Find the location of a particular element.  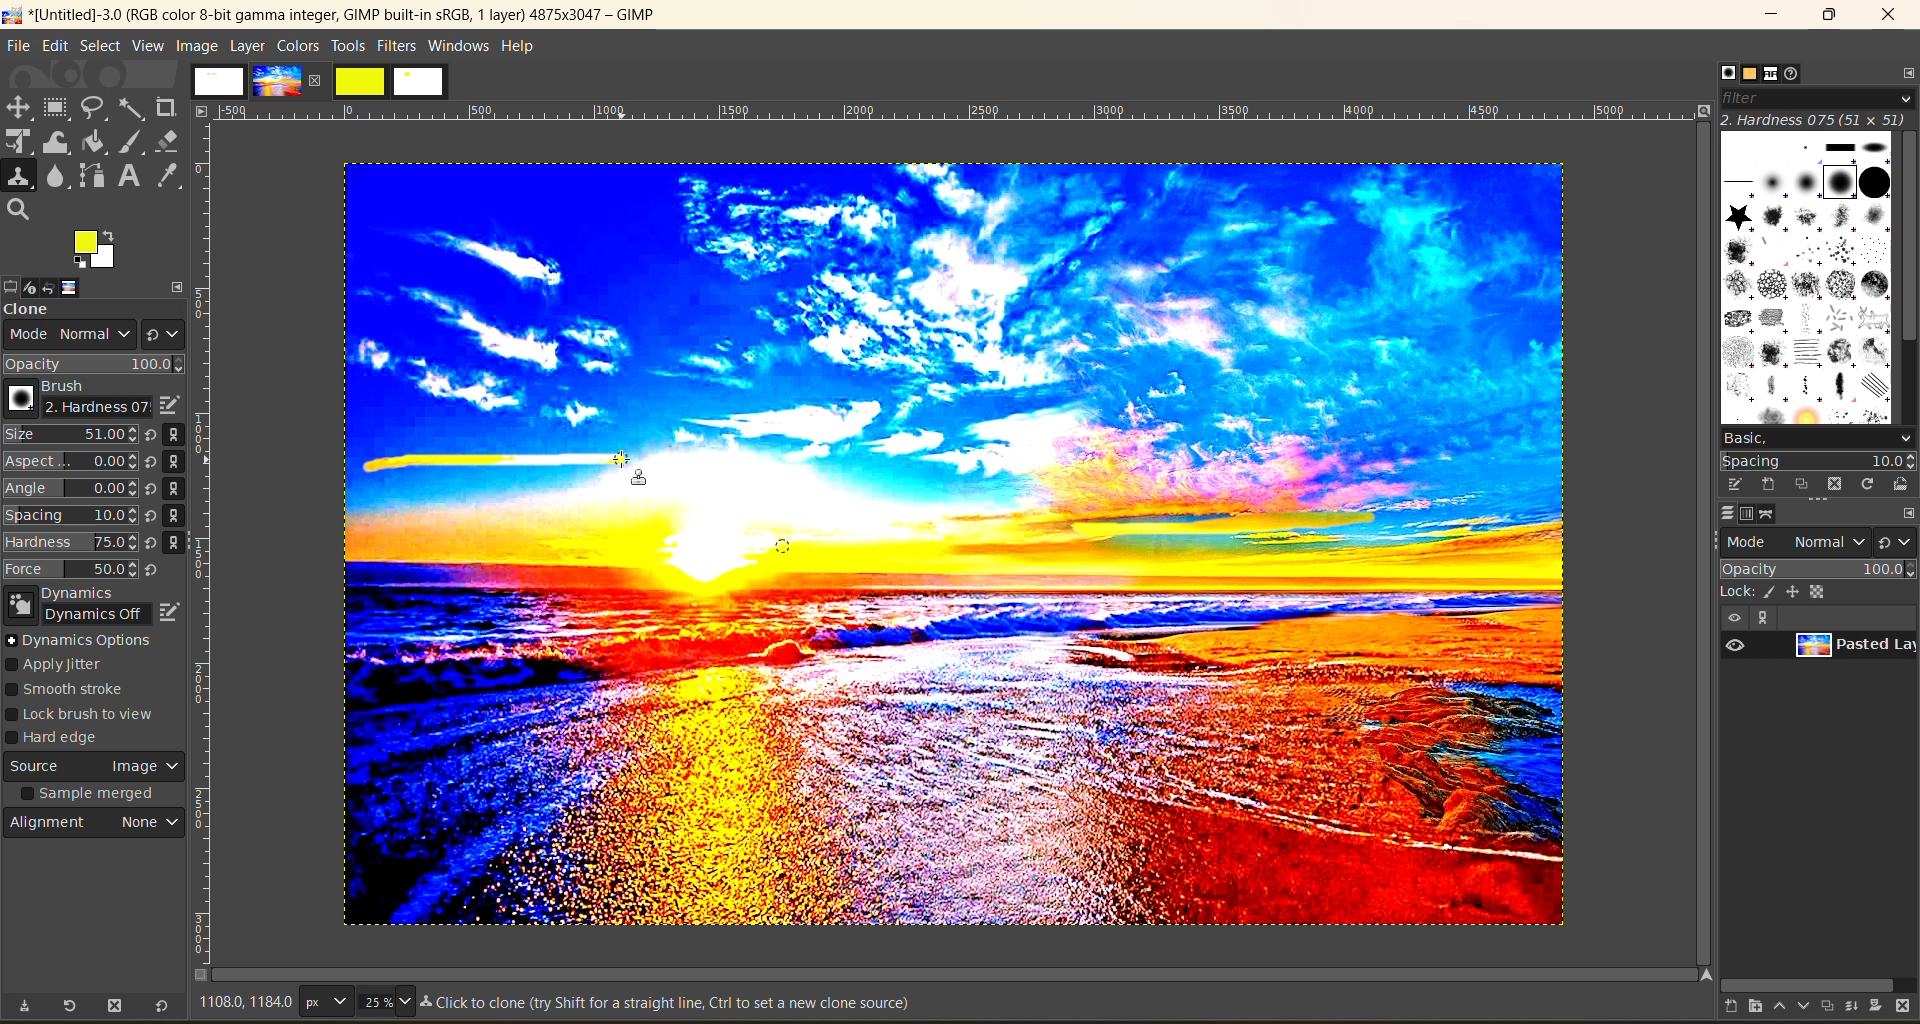

image is located at coordinates (195, 45).